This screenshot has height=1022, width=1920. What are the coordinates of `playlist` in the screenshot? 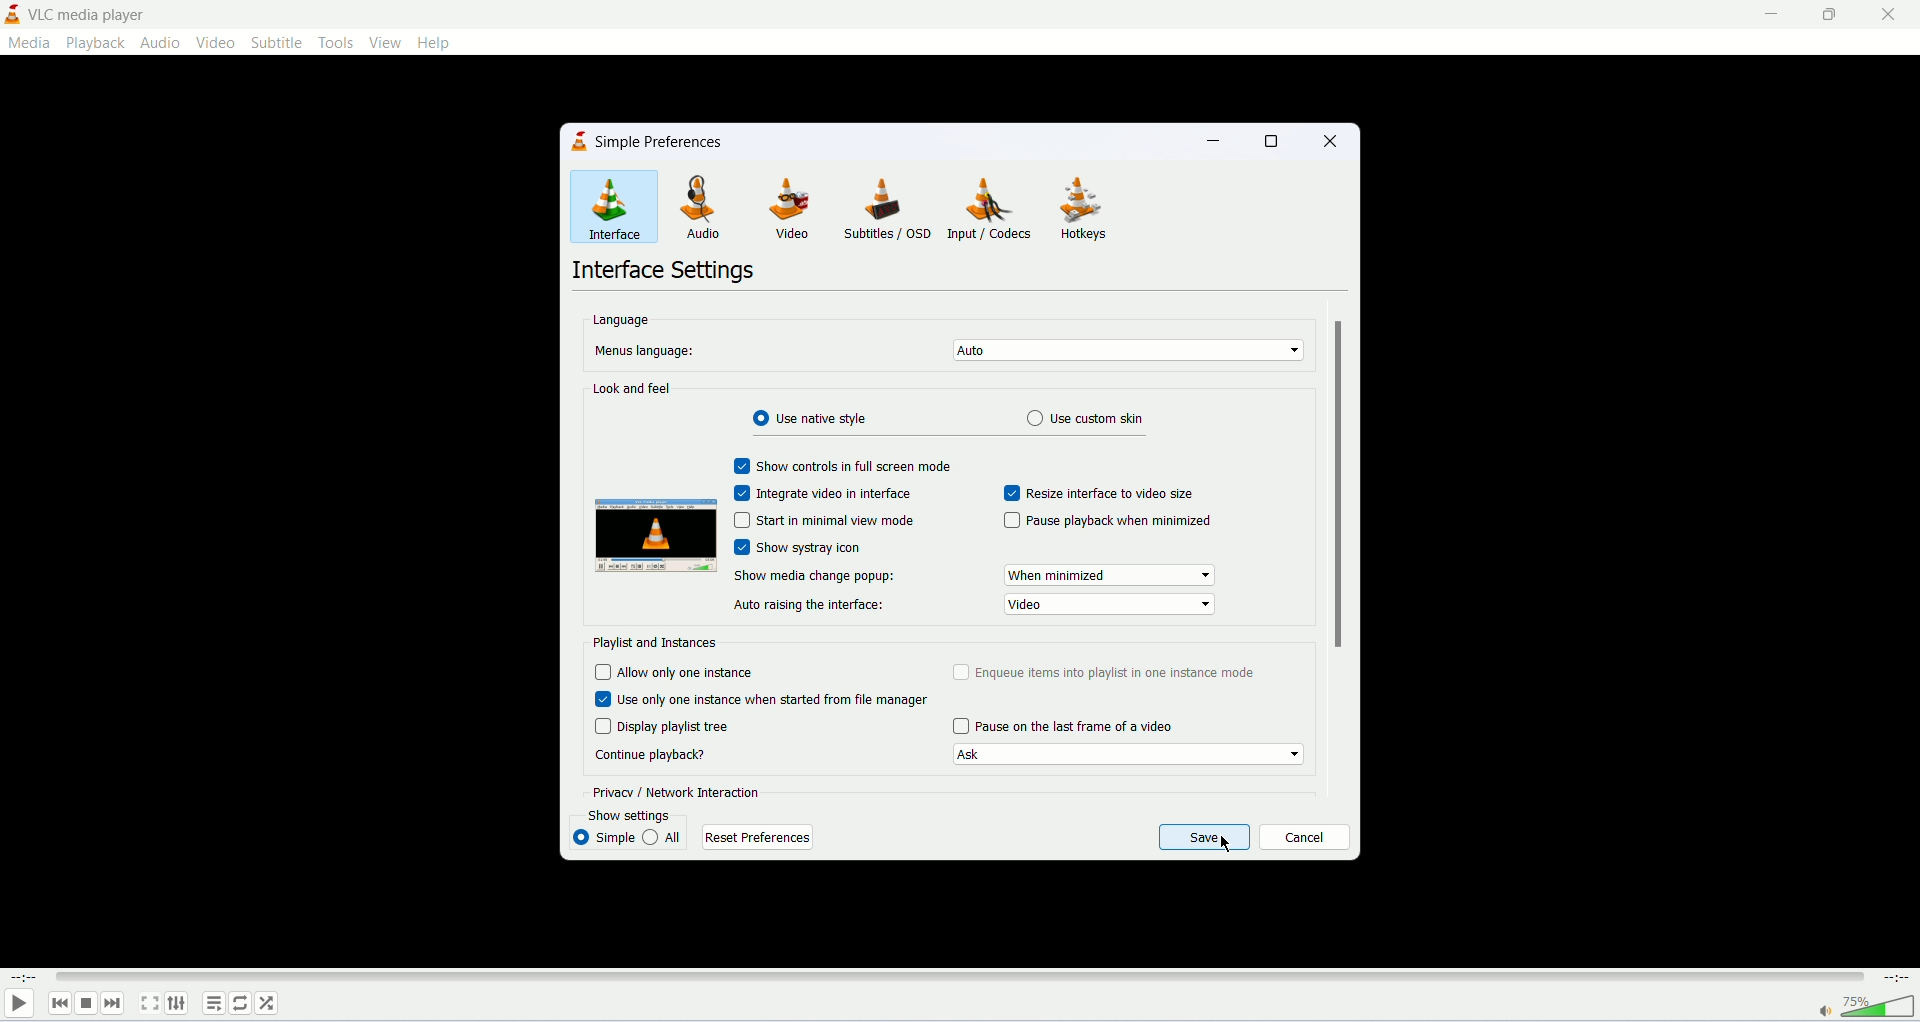 It's located at (214, 1003).